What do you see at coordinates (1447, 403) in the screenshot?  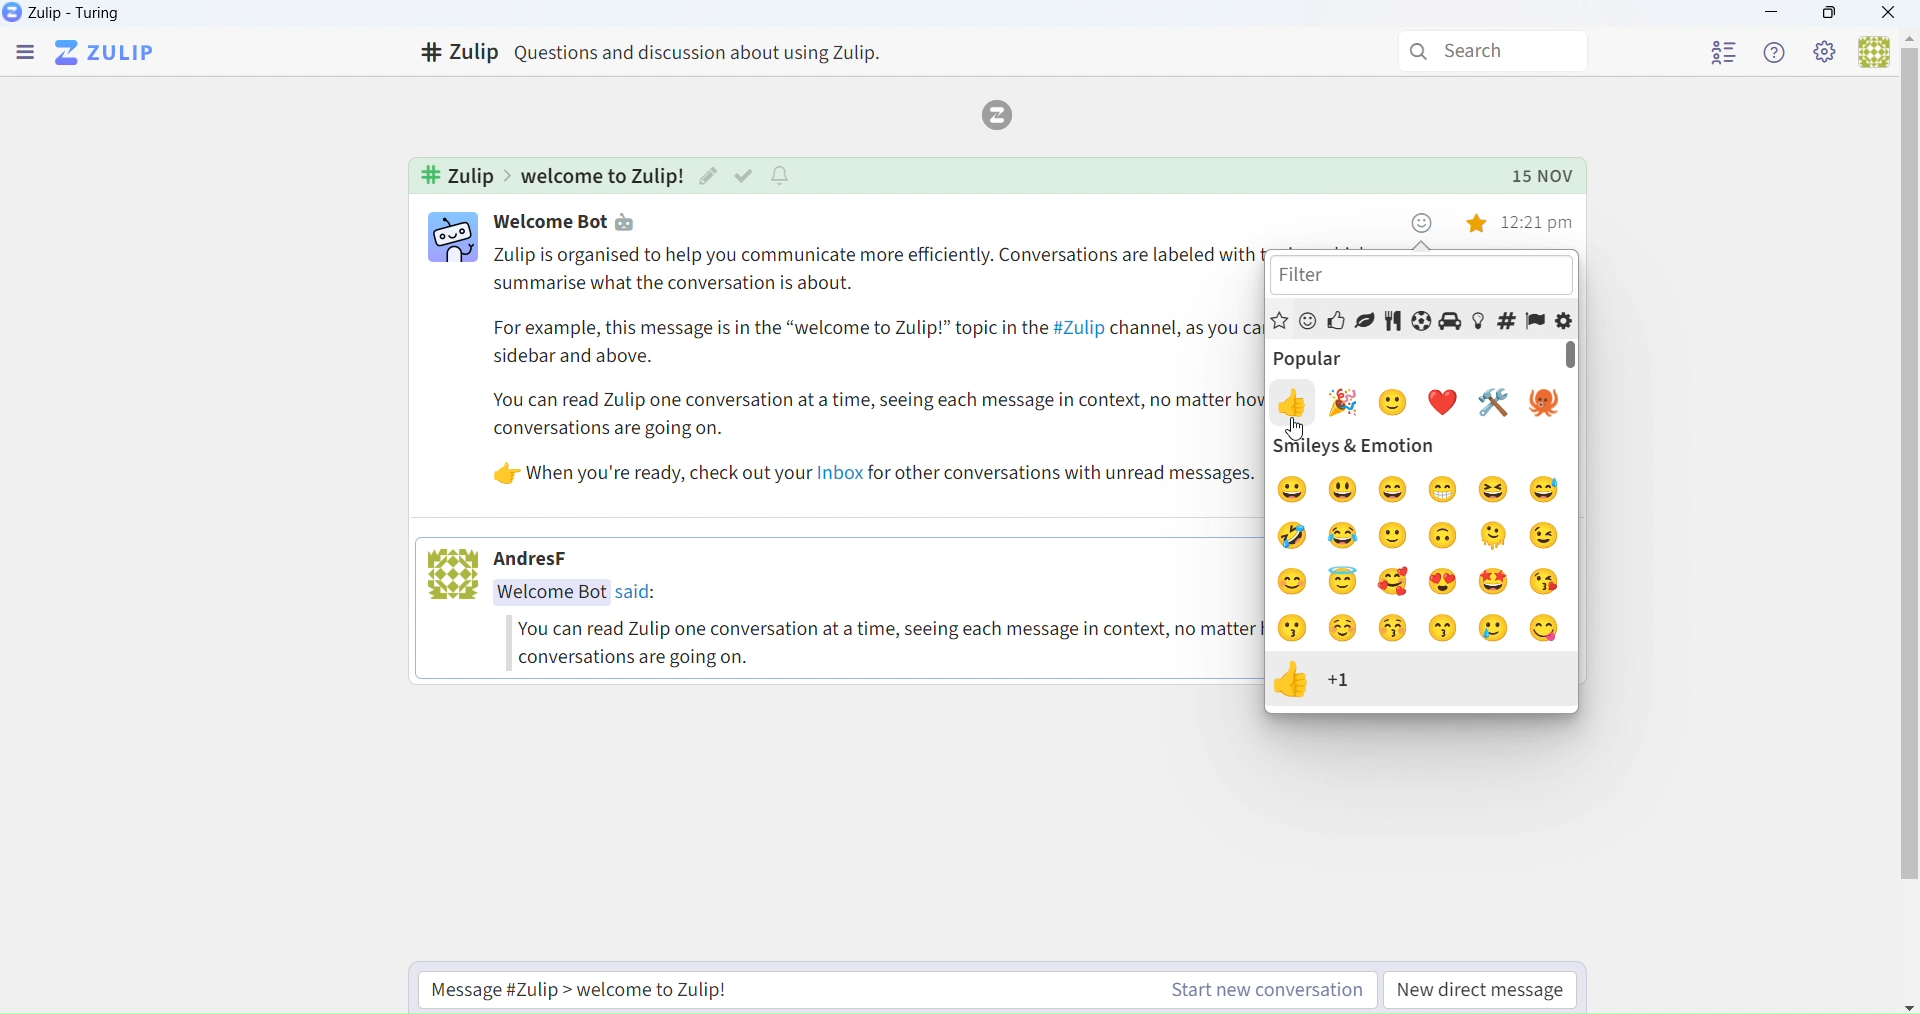 I see `red heart` at bounding box center [1447, 403].